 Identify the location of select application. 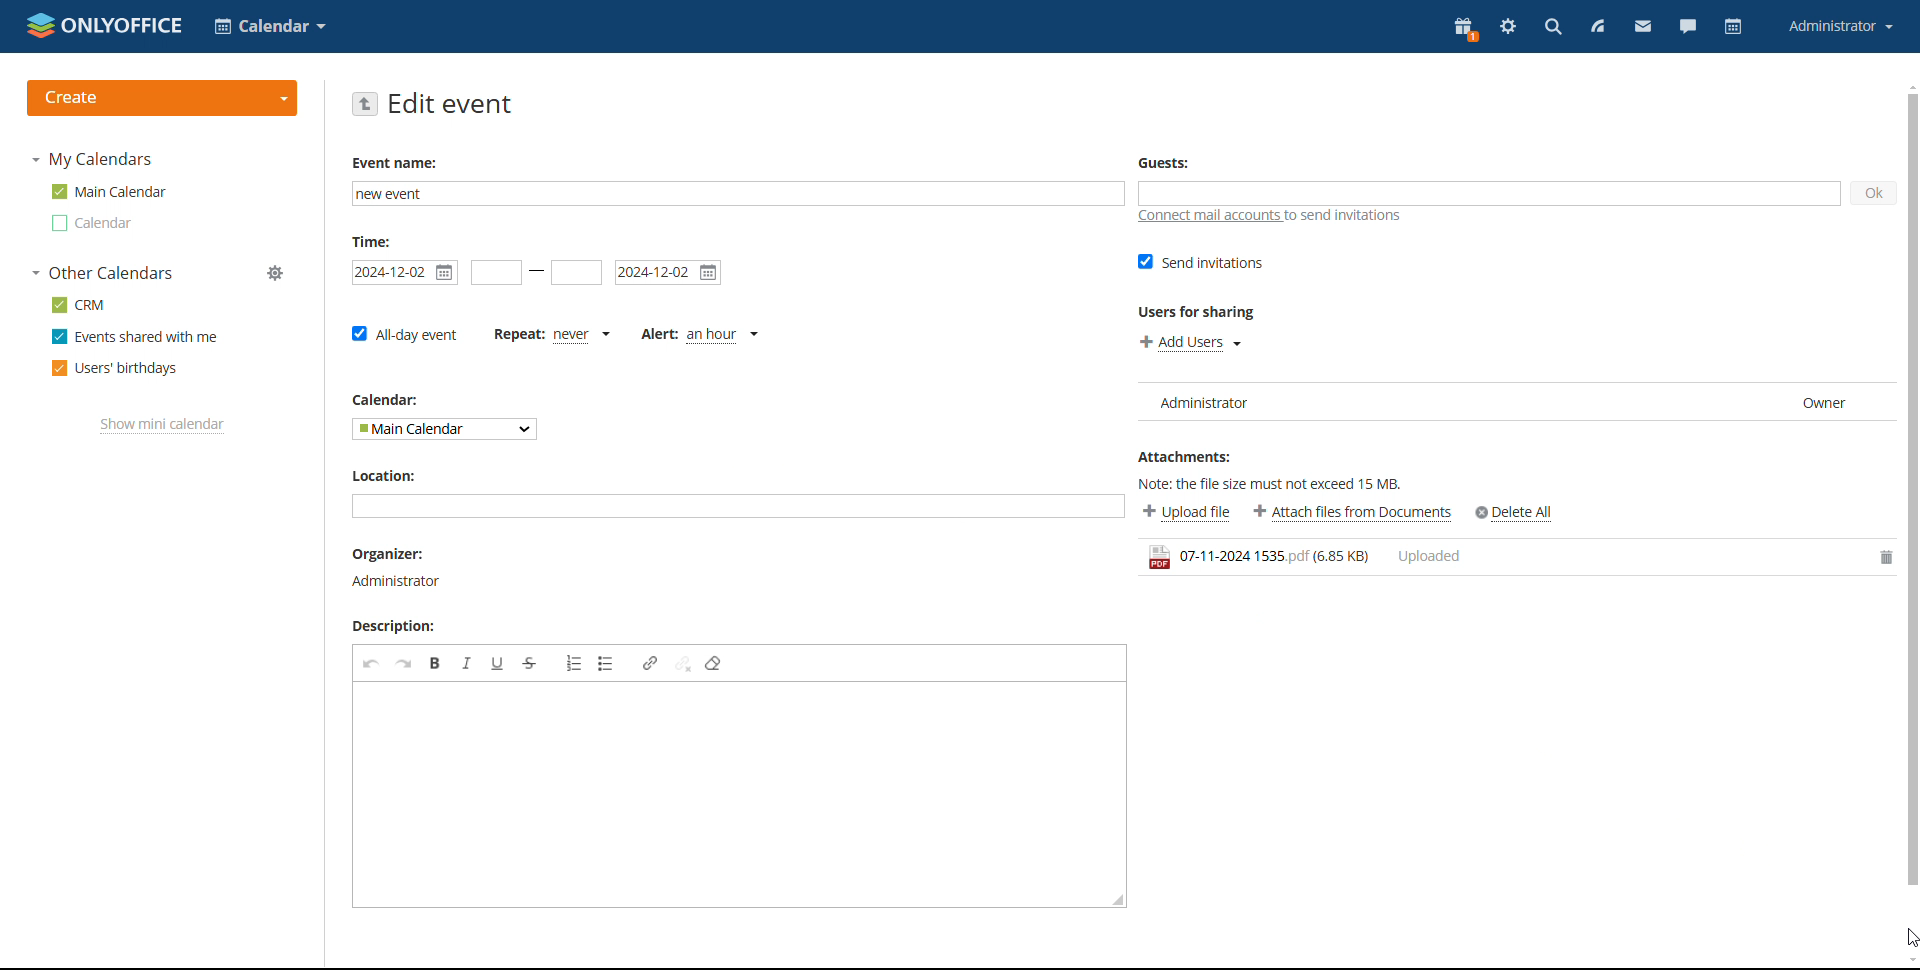
(270, 27).